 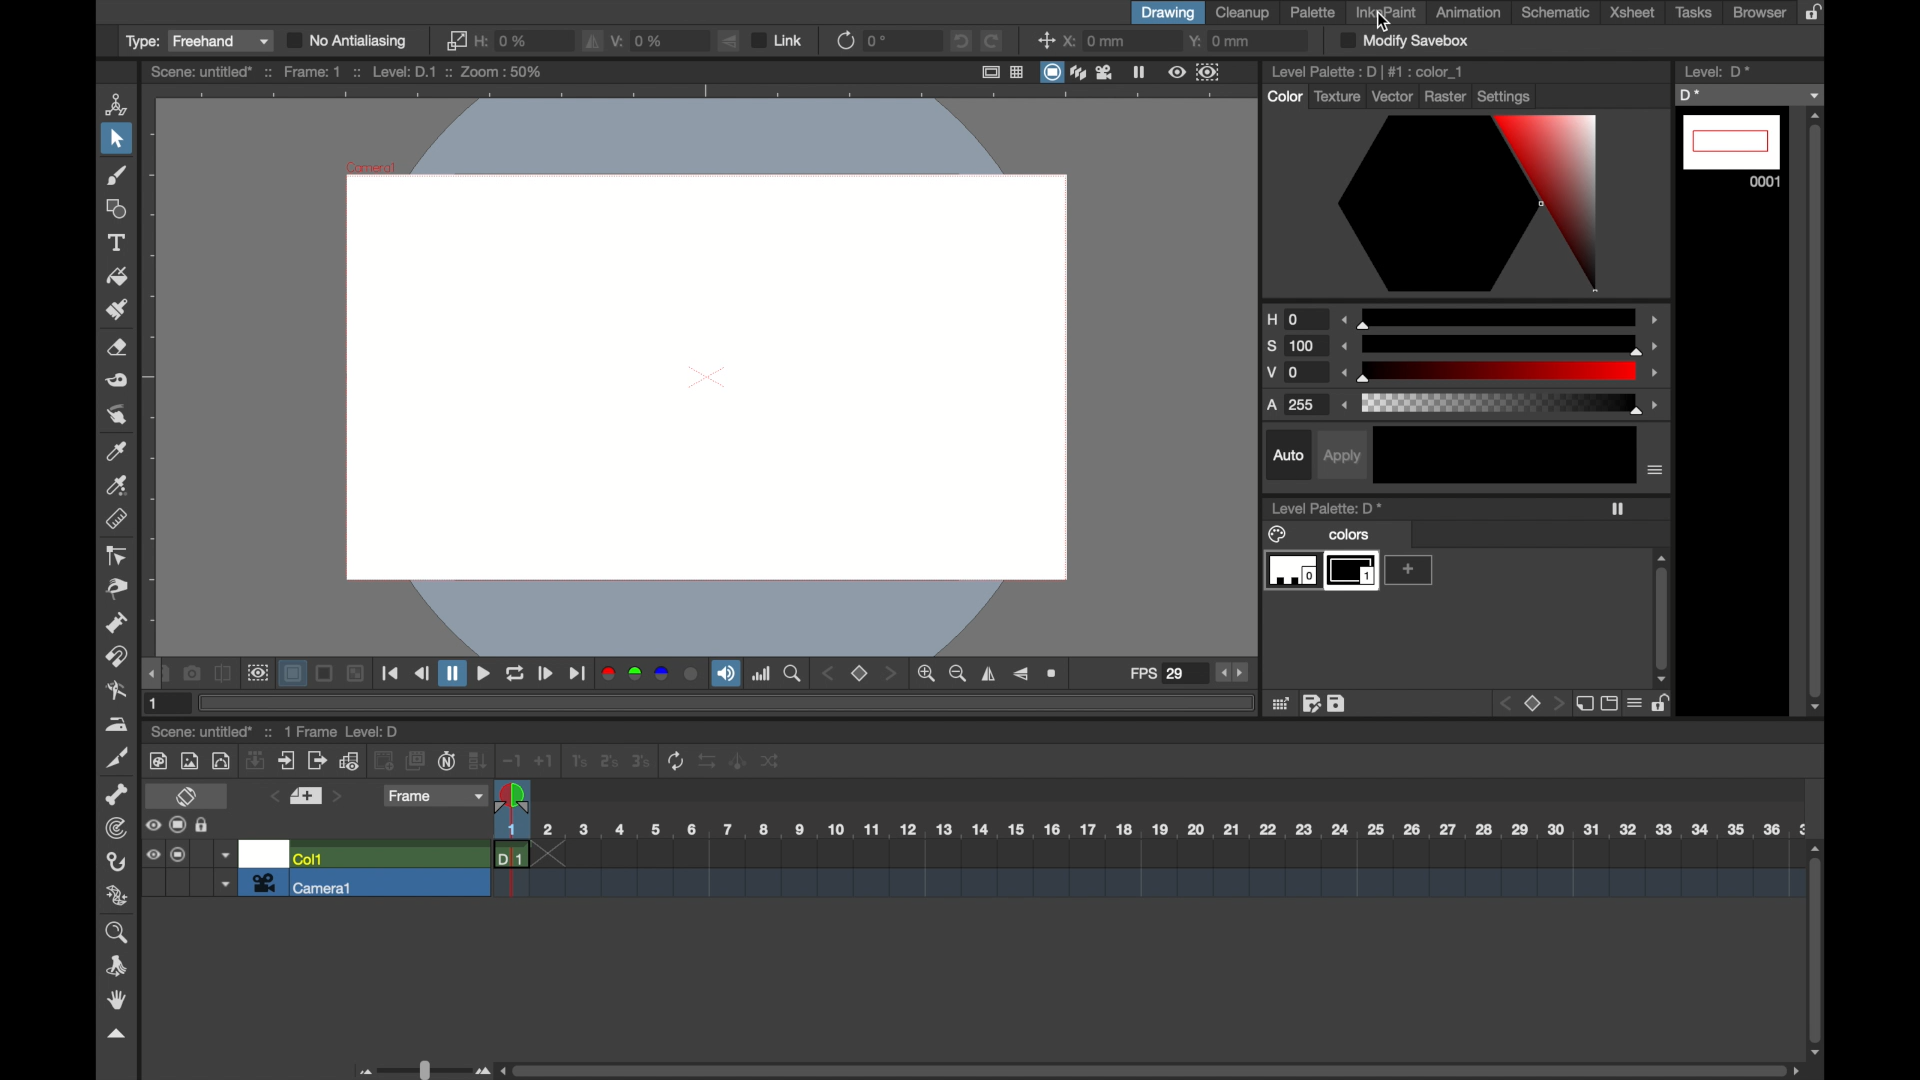 What do you see at coordinates (957, 674) in the screenshot?
I see `zoom out` at bounding box center [957, 674].